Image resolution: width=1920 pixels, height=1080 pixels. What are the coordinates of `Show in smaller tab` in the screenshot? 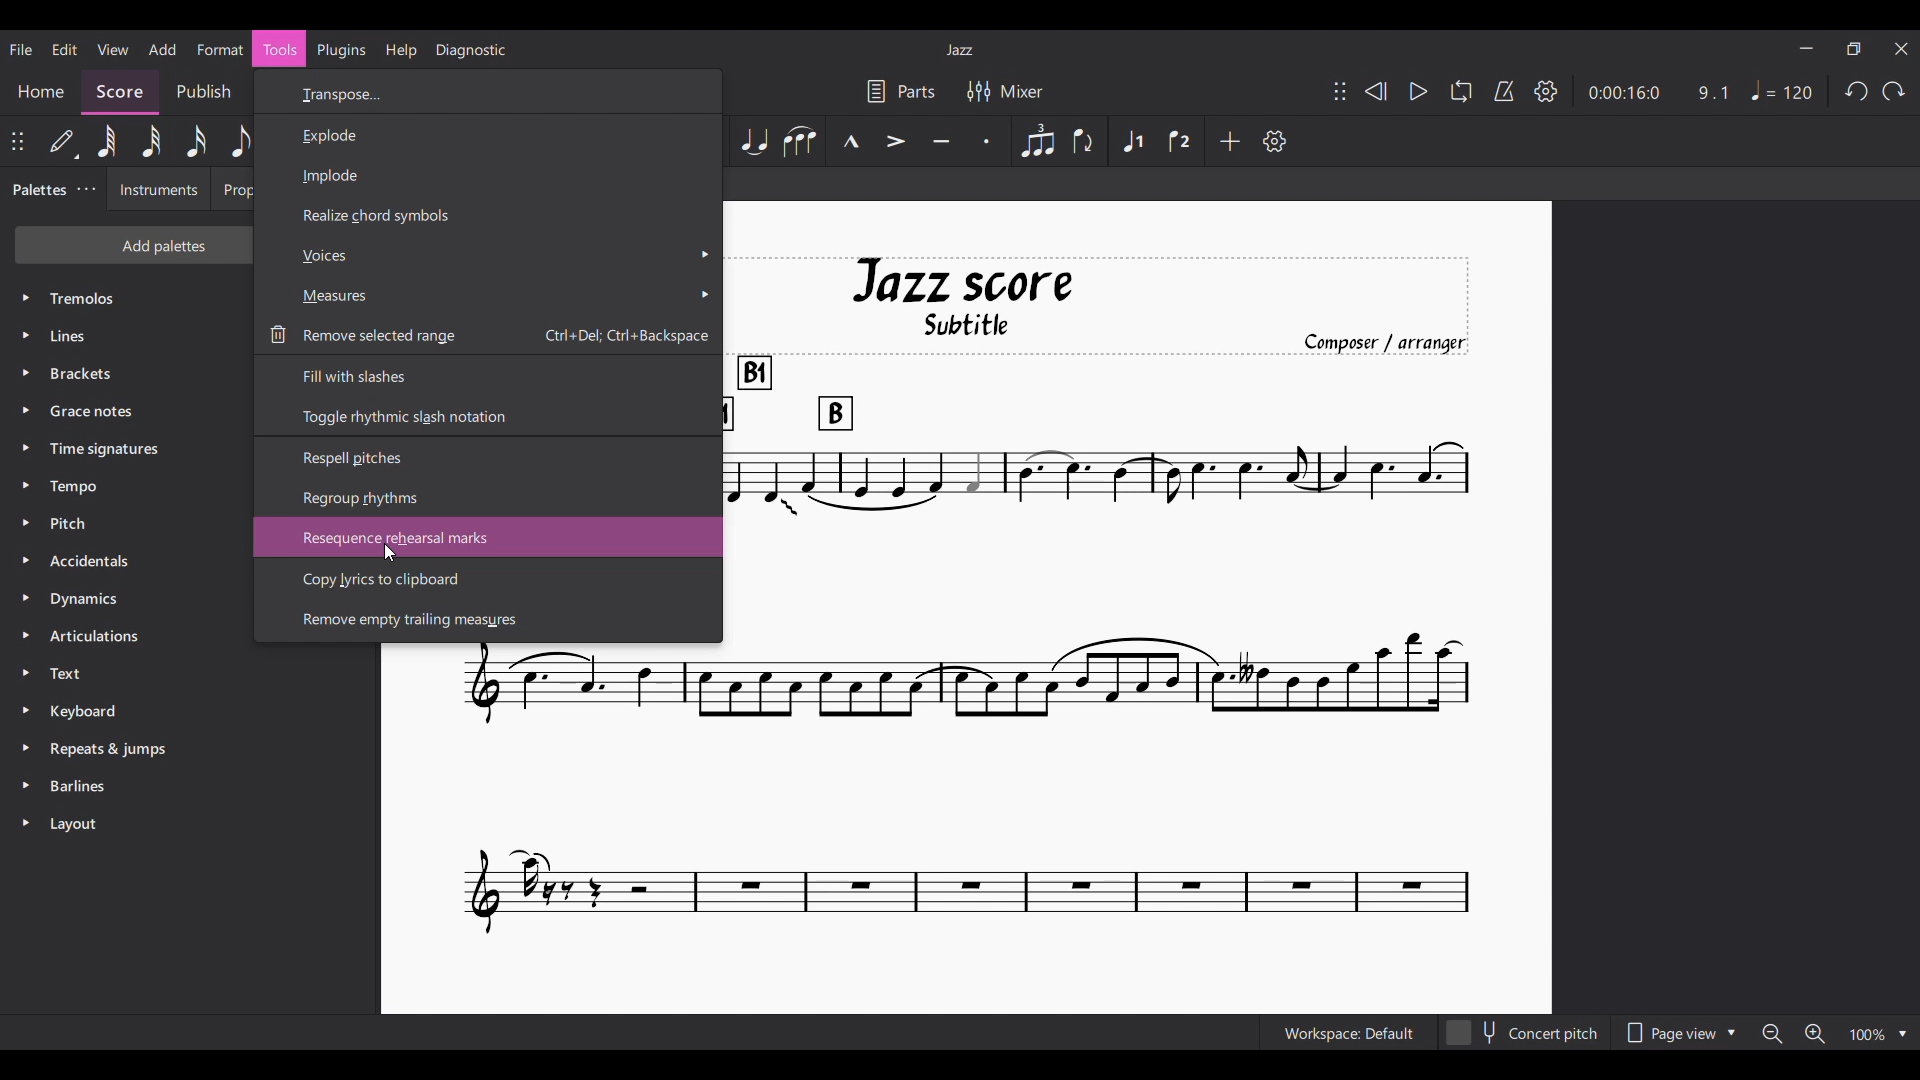 It's located at (1854, 49).